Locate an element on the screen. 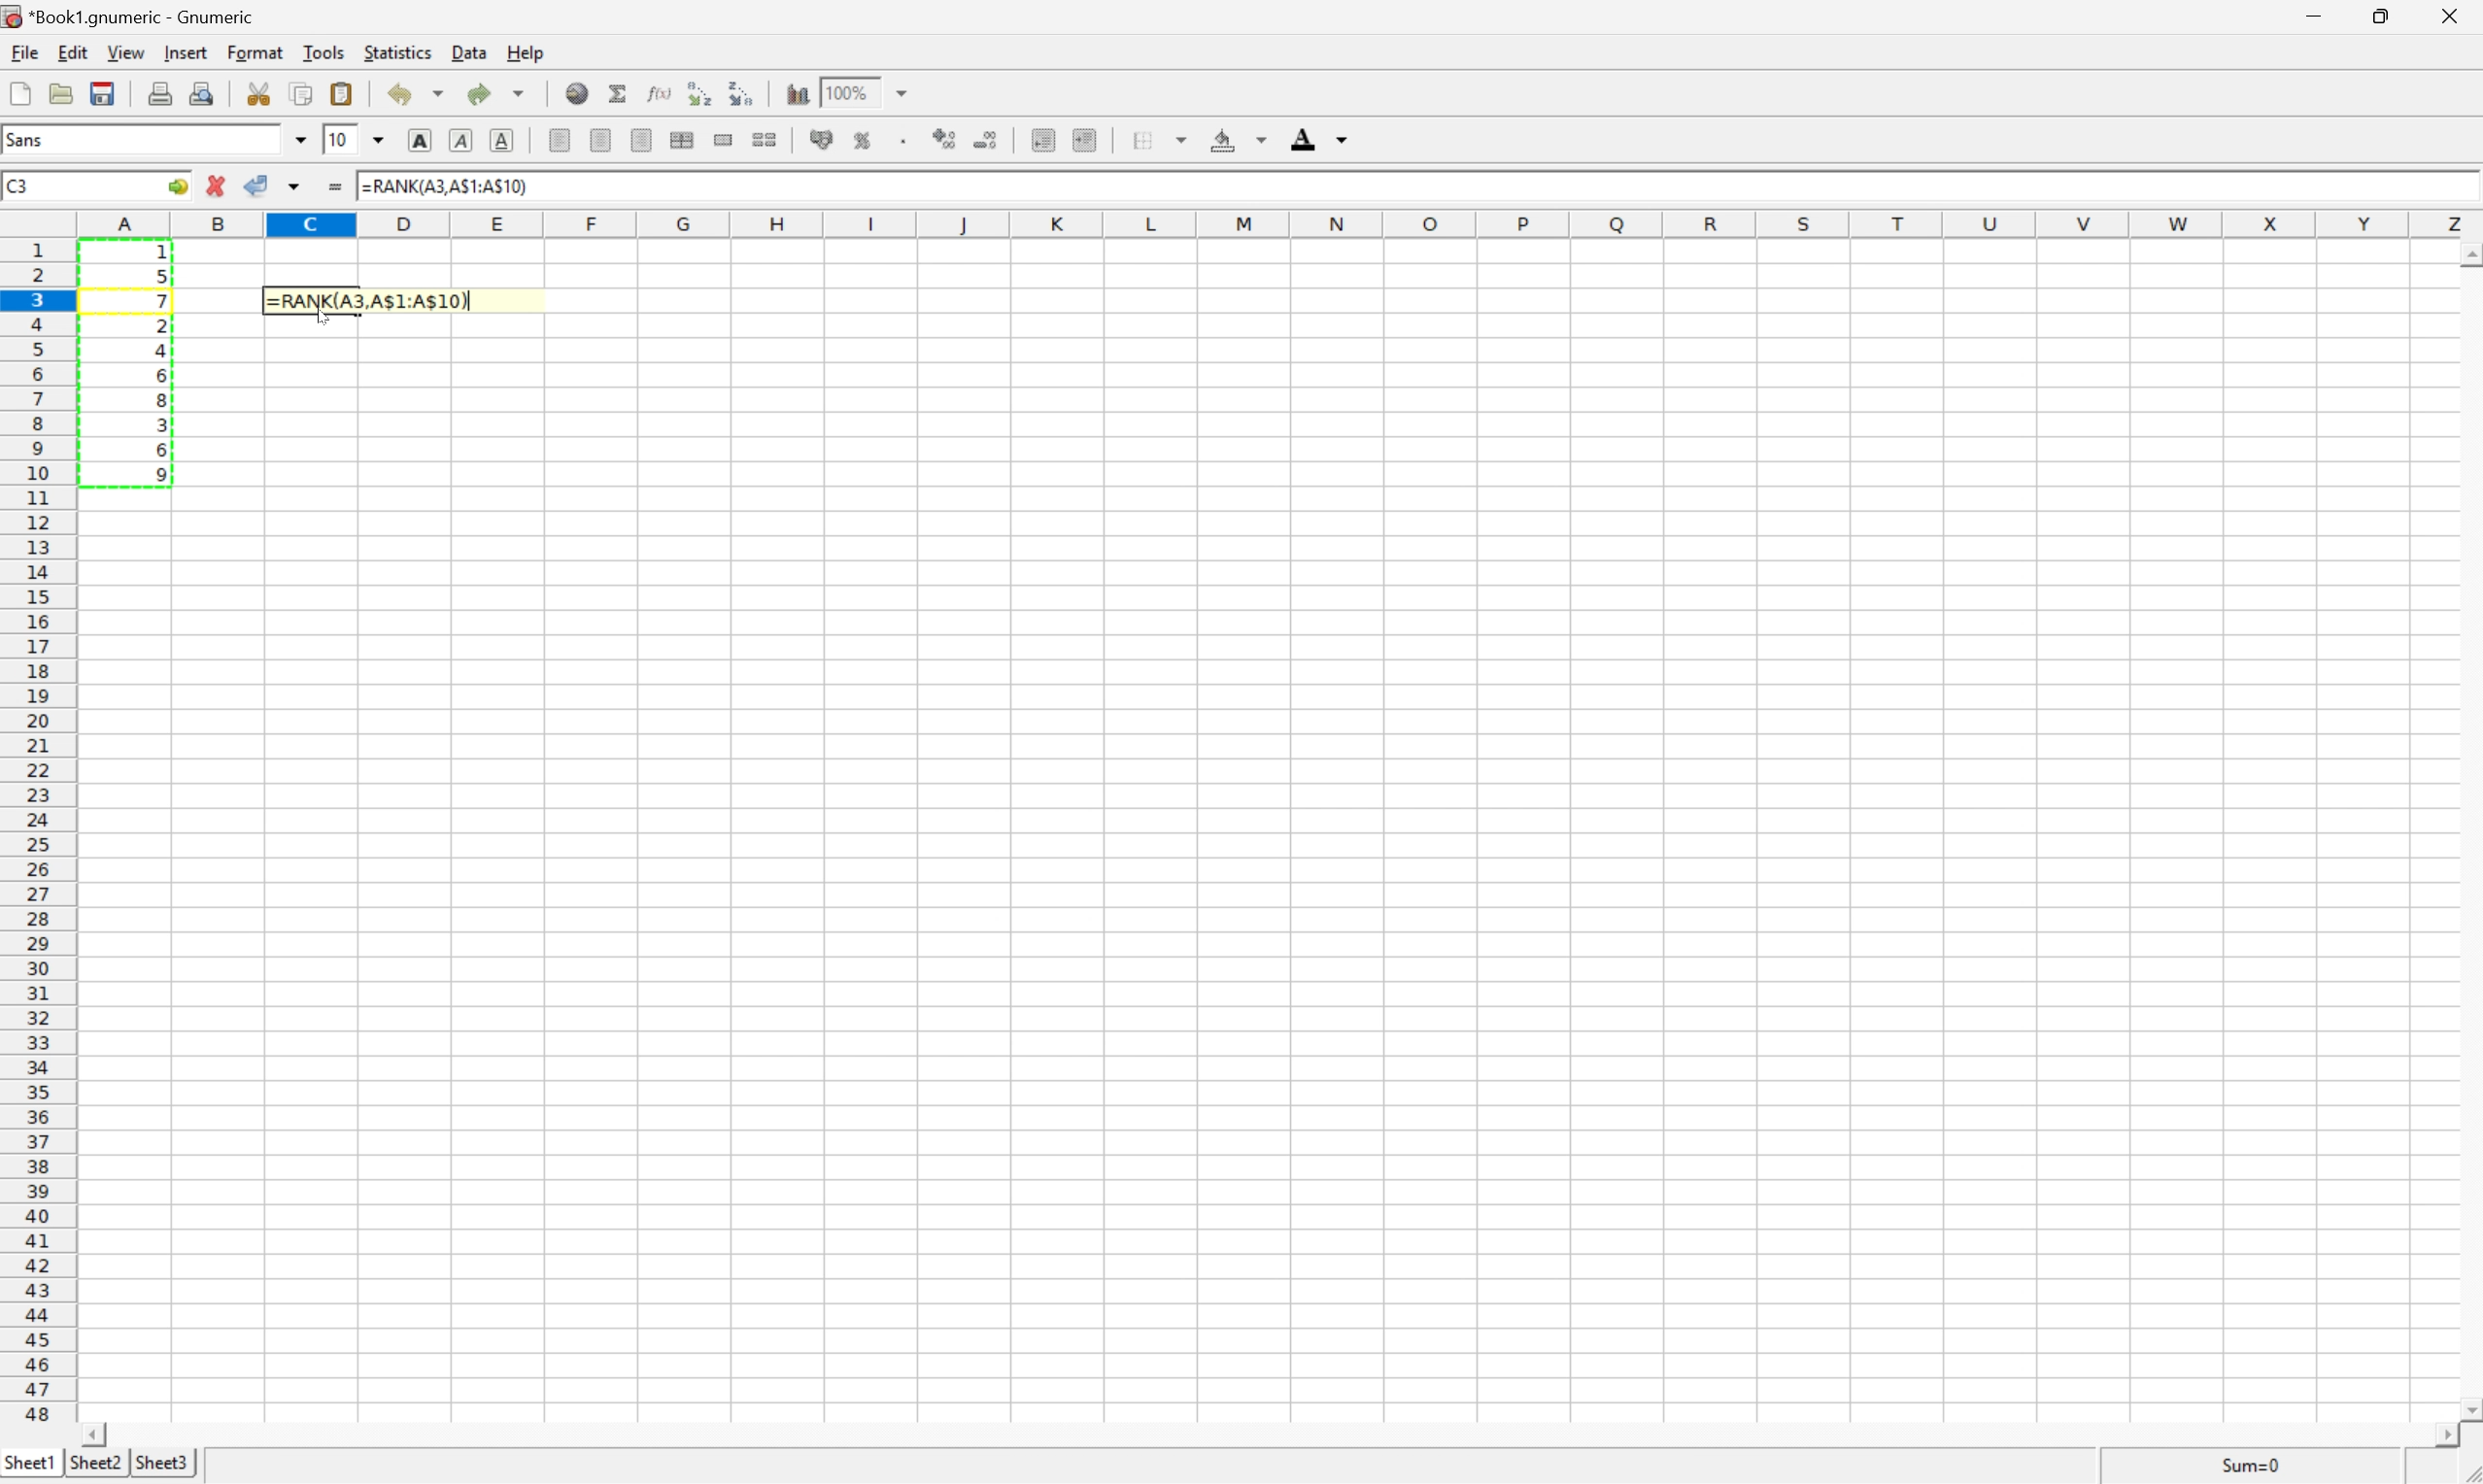  Set the format of the selected cells to include a thousands separator is located at coordinates (903, 141).